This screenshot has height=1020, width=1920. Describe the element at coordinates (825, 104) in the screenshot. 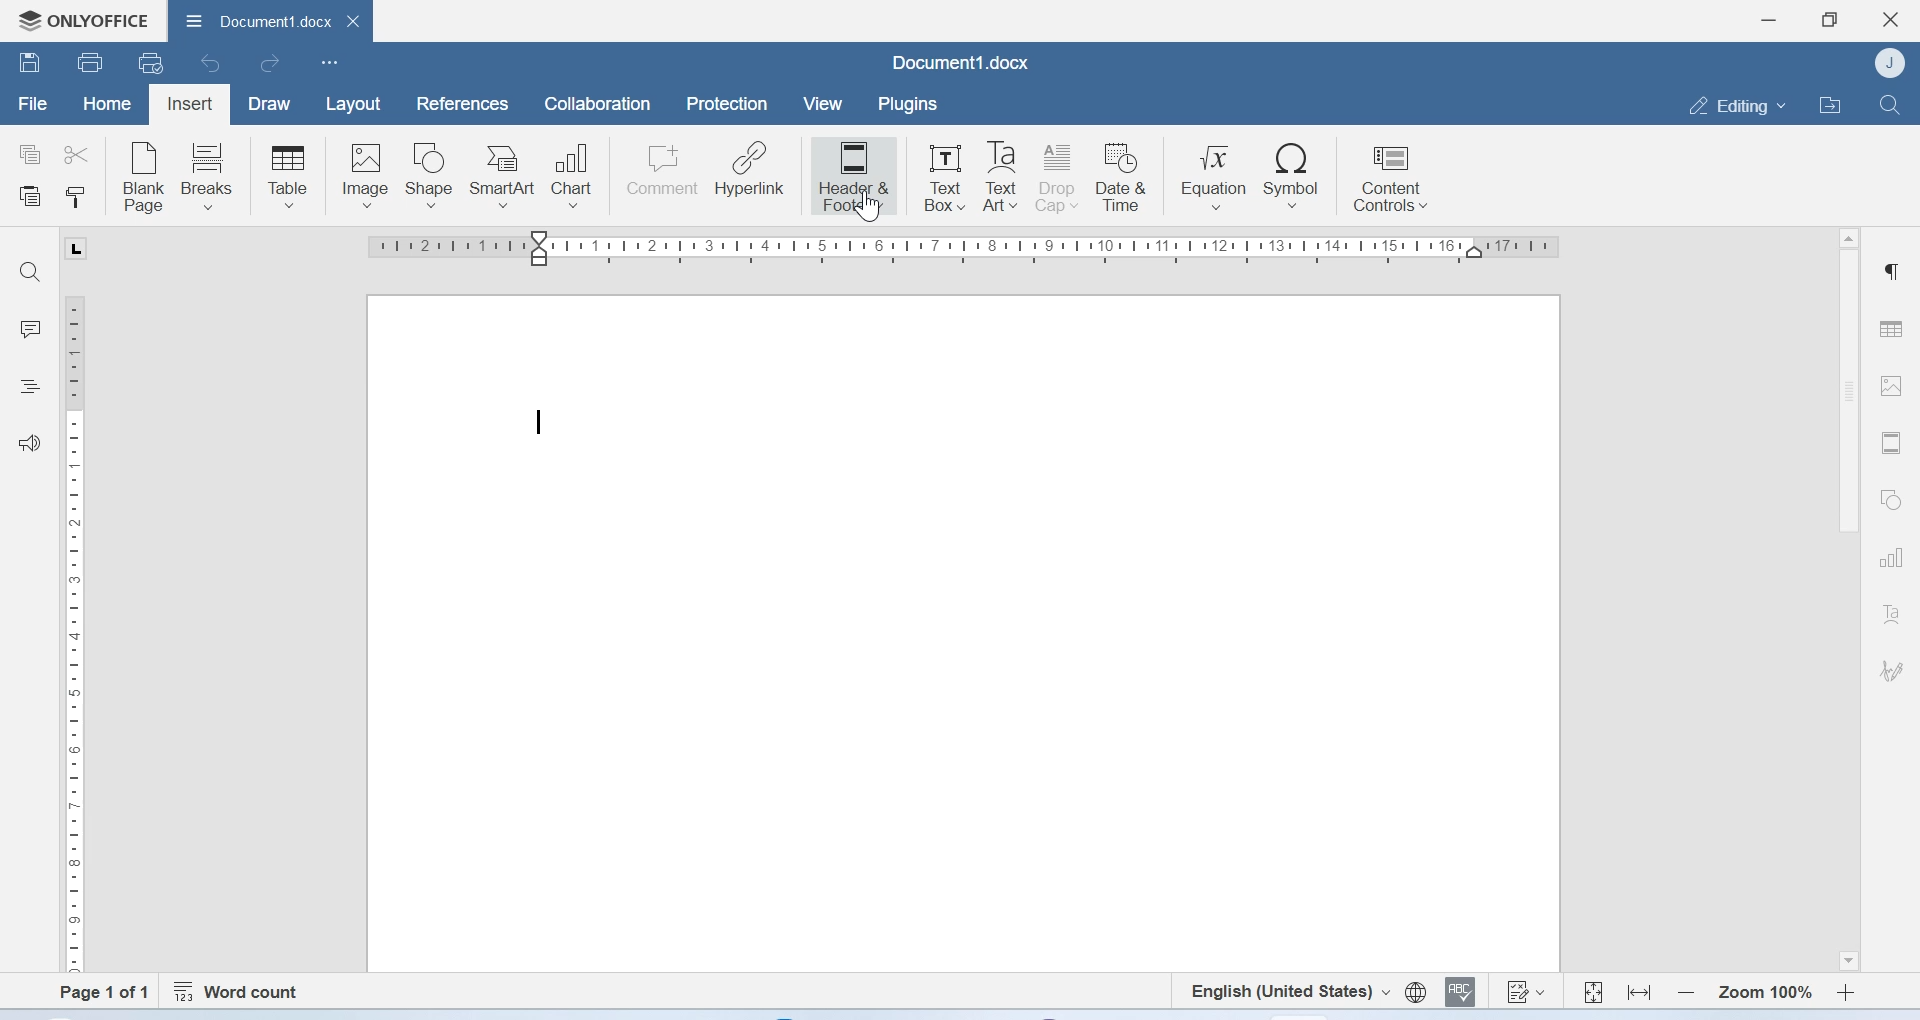

I see `View` at that location.